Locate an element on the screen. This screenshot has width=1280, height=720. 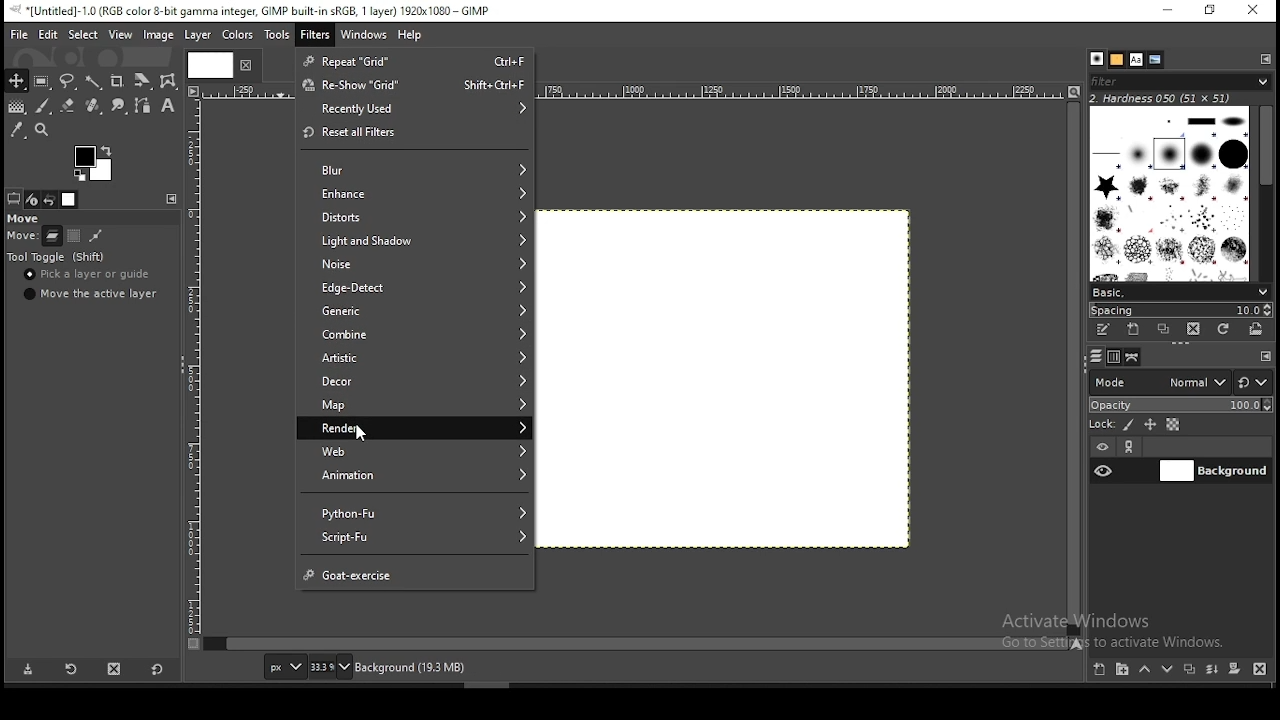
spacing is located at coordinates (1183, 312).